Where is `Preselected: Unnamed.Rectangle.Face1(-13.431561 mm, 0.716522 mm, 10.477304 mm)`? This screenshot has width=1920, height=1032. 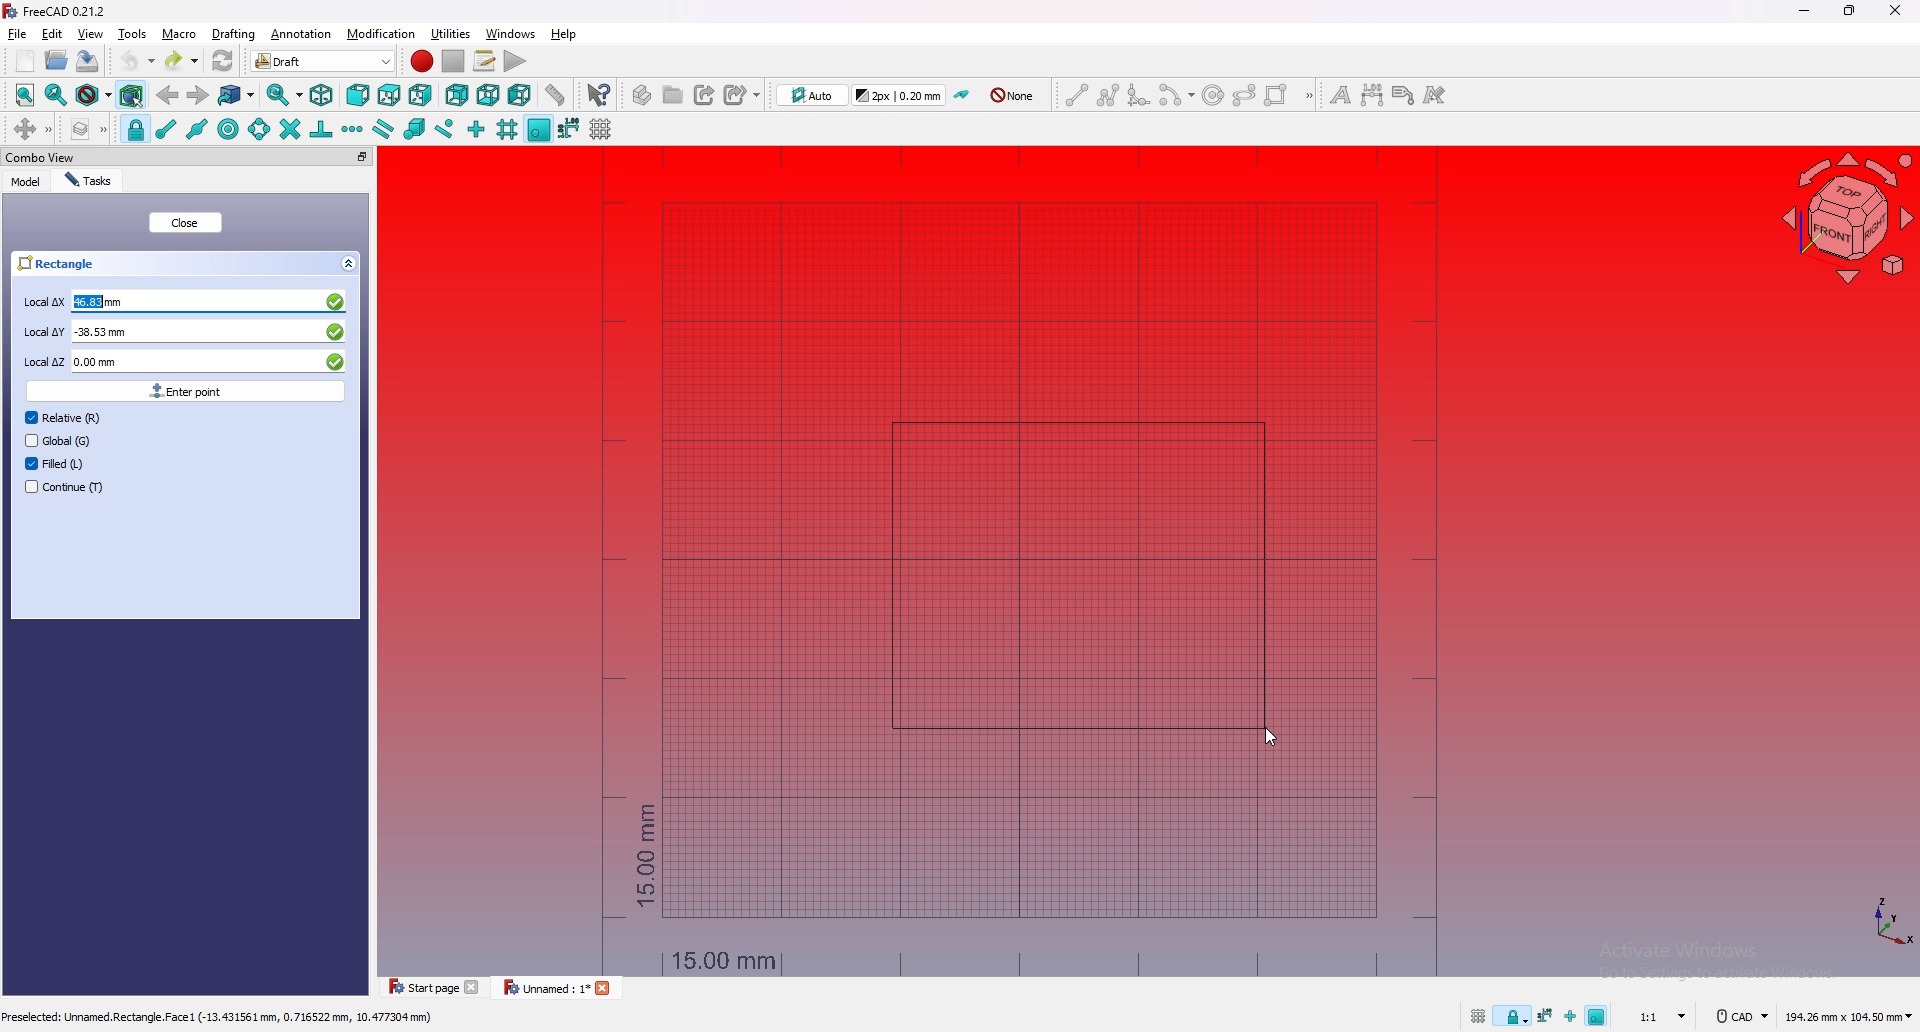 Preselected: Unnamed.Rectangle.Face1(-13.431561 mm, 0.716522 mm, 10.477304 mm) is located at coordinates (221, 1017).